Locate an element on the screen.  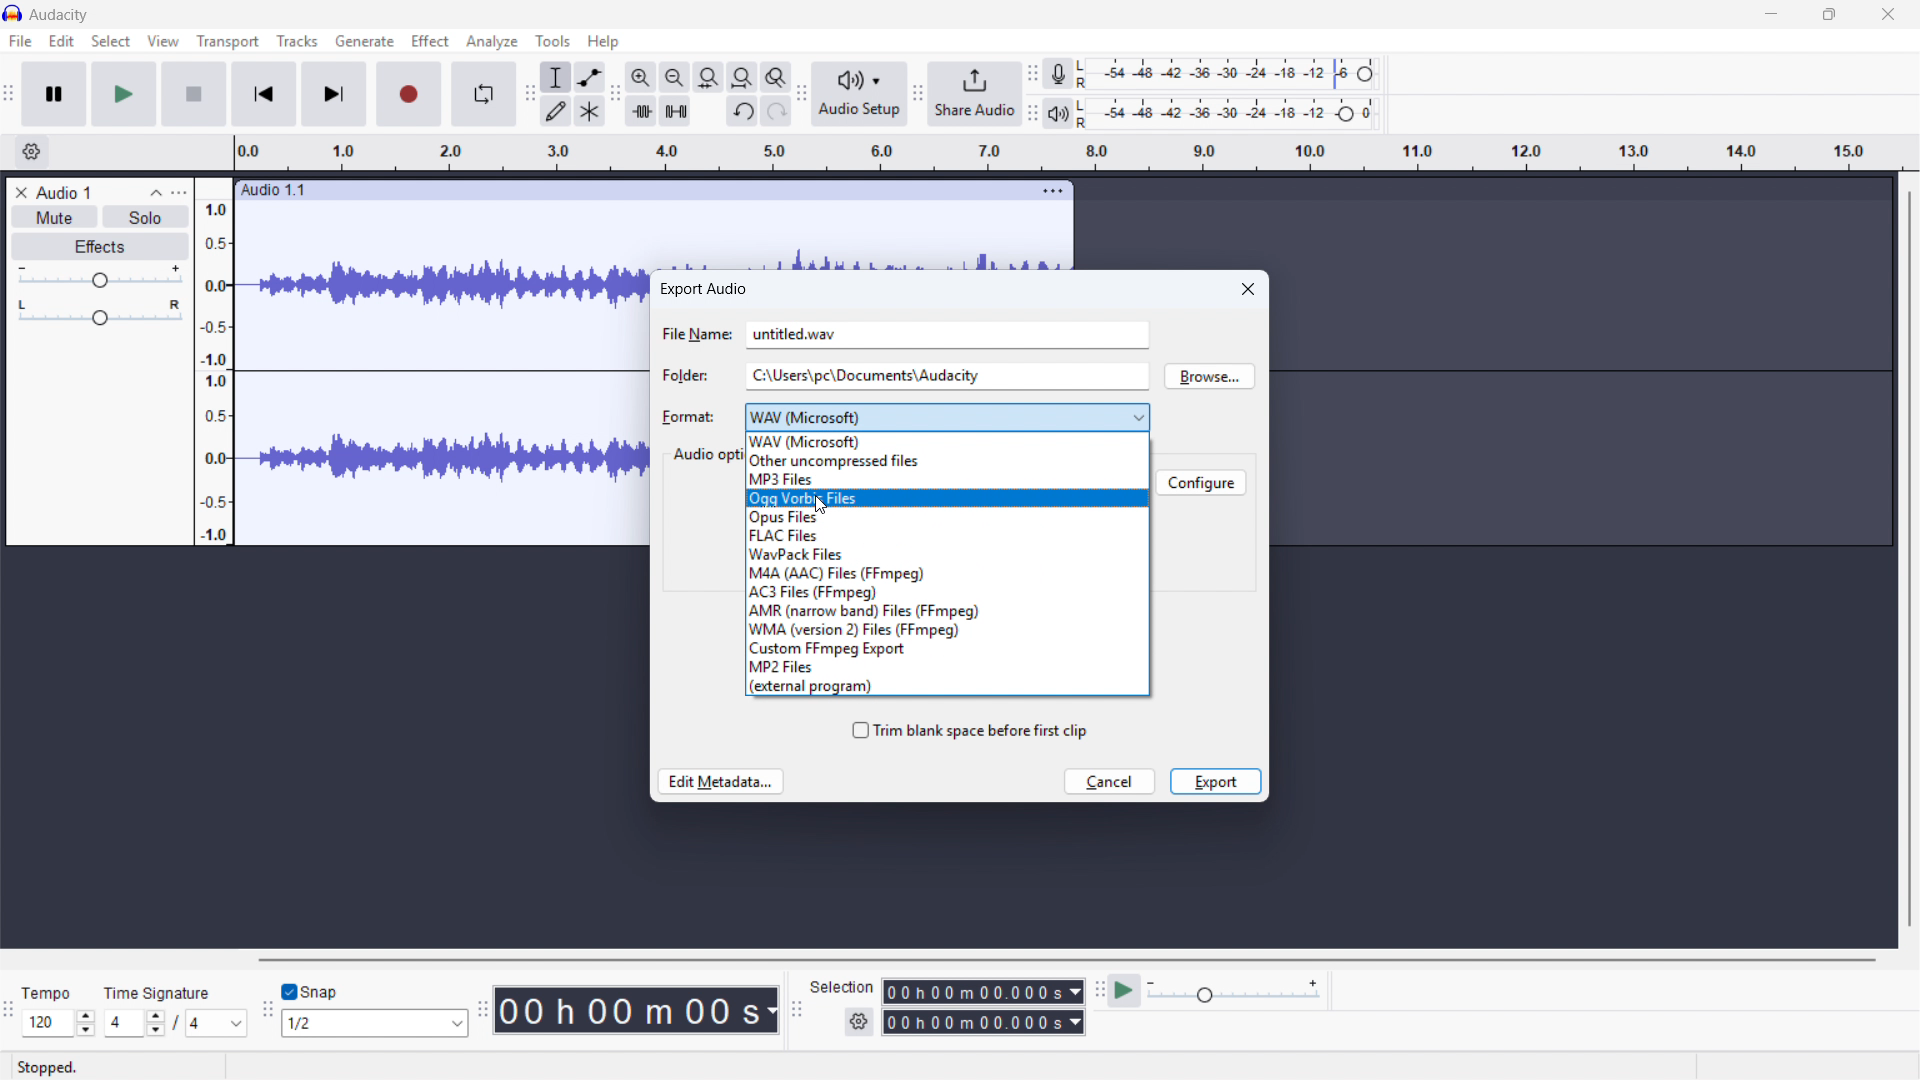
Logo  is located at coordinates (13, 13).